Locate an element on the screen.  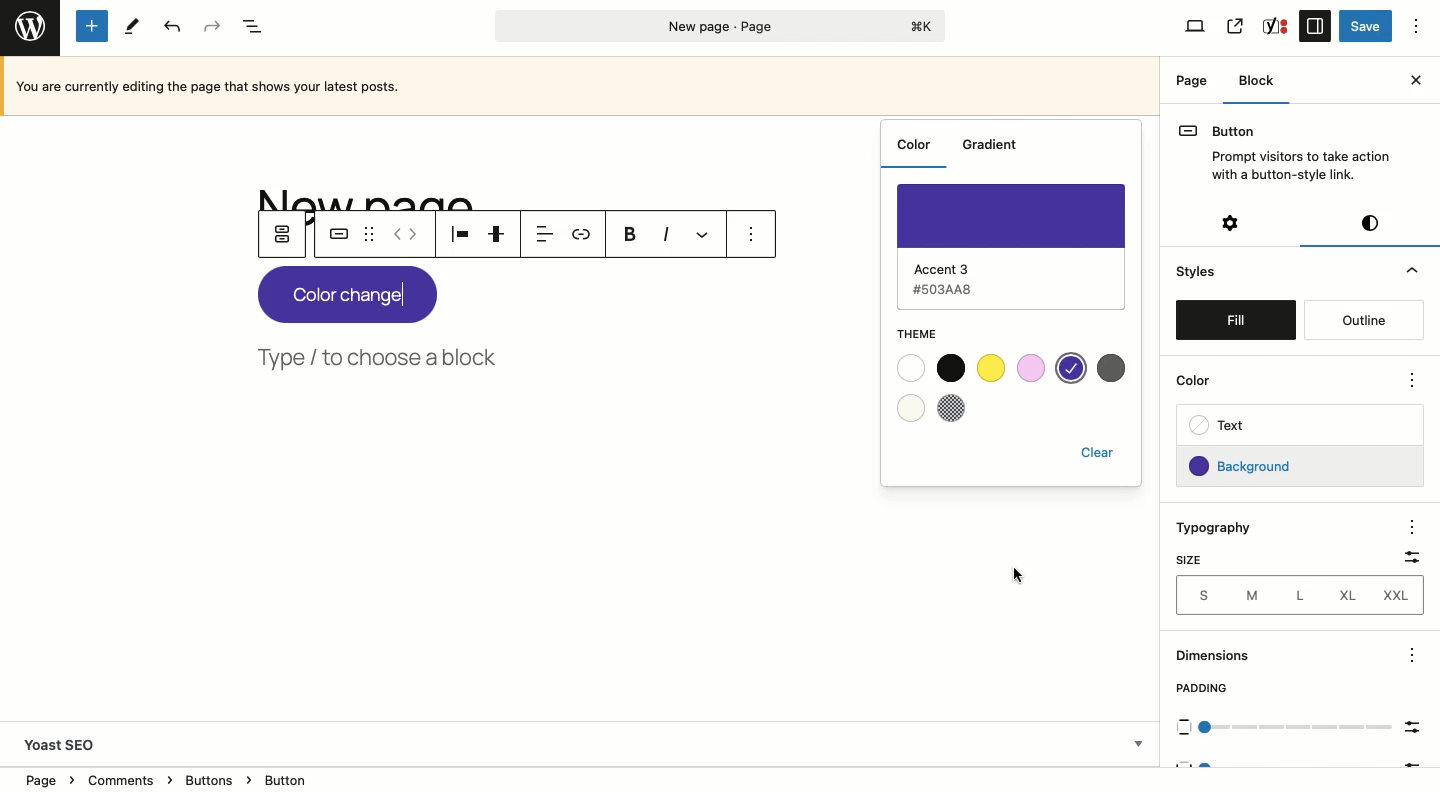
Background is located at coordinates (1304, 468).